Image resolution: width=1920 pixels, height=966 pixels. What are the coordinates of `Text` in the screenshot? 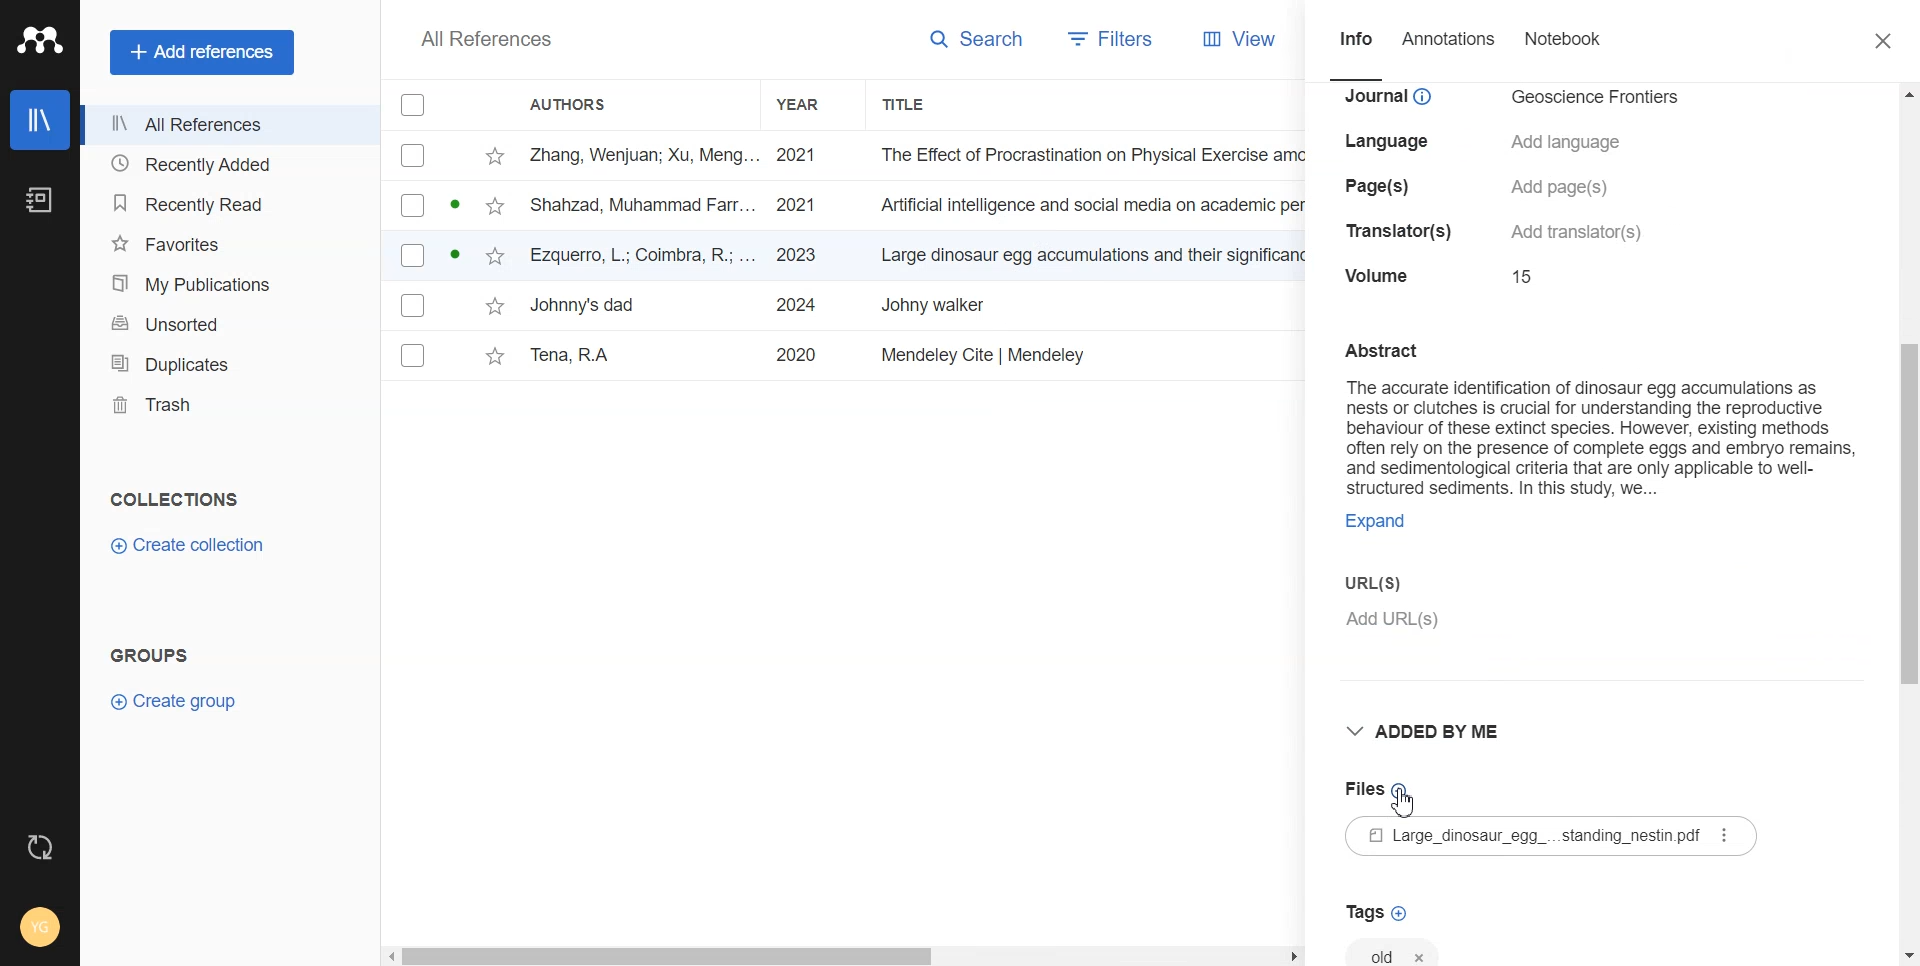 It's located at (1594, 415).